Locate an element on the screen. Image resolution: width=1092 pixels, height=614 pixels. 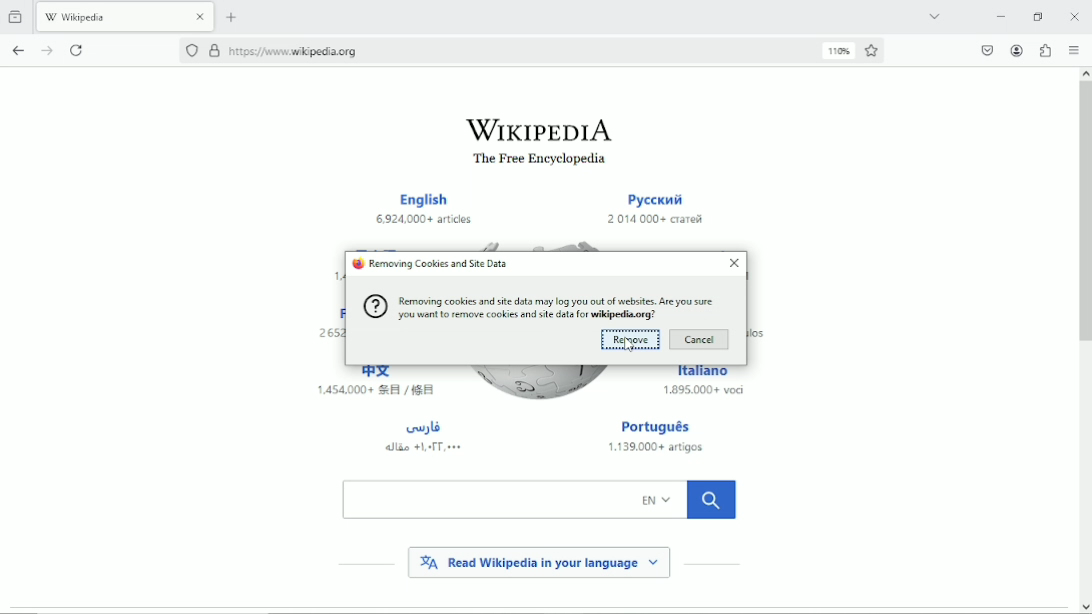
zoom factor is located at coordinates (839, 50).